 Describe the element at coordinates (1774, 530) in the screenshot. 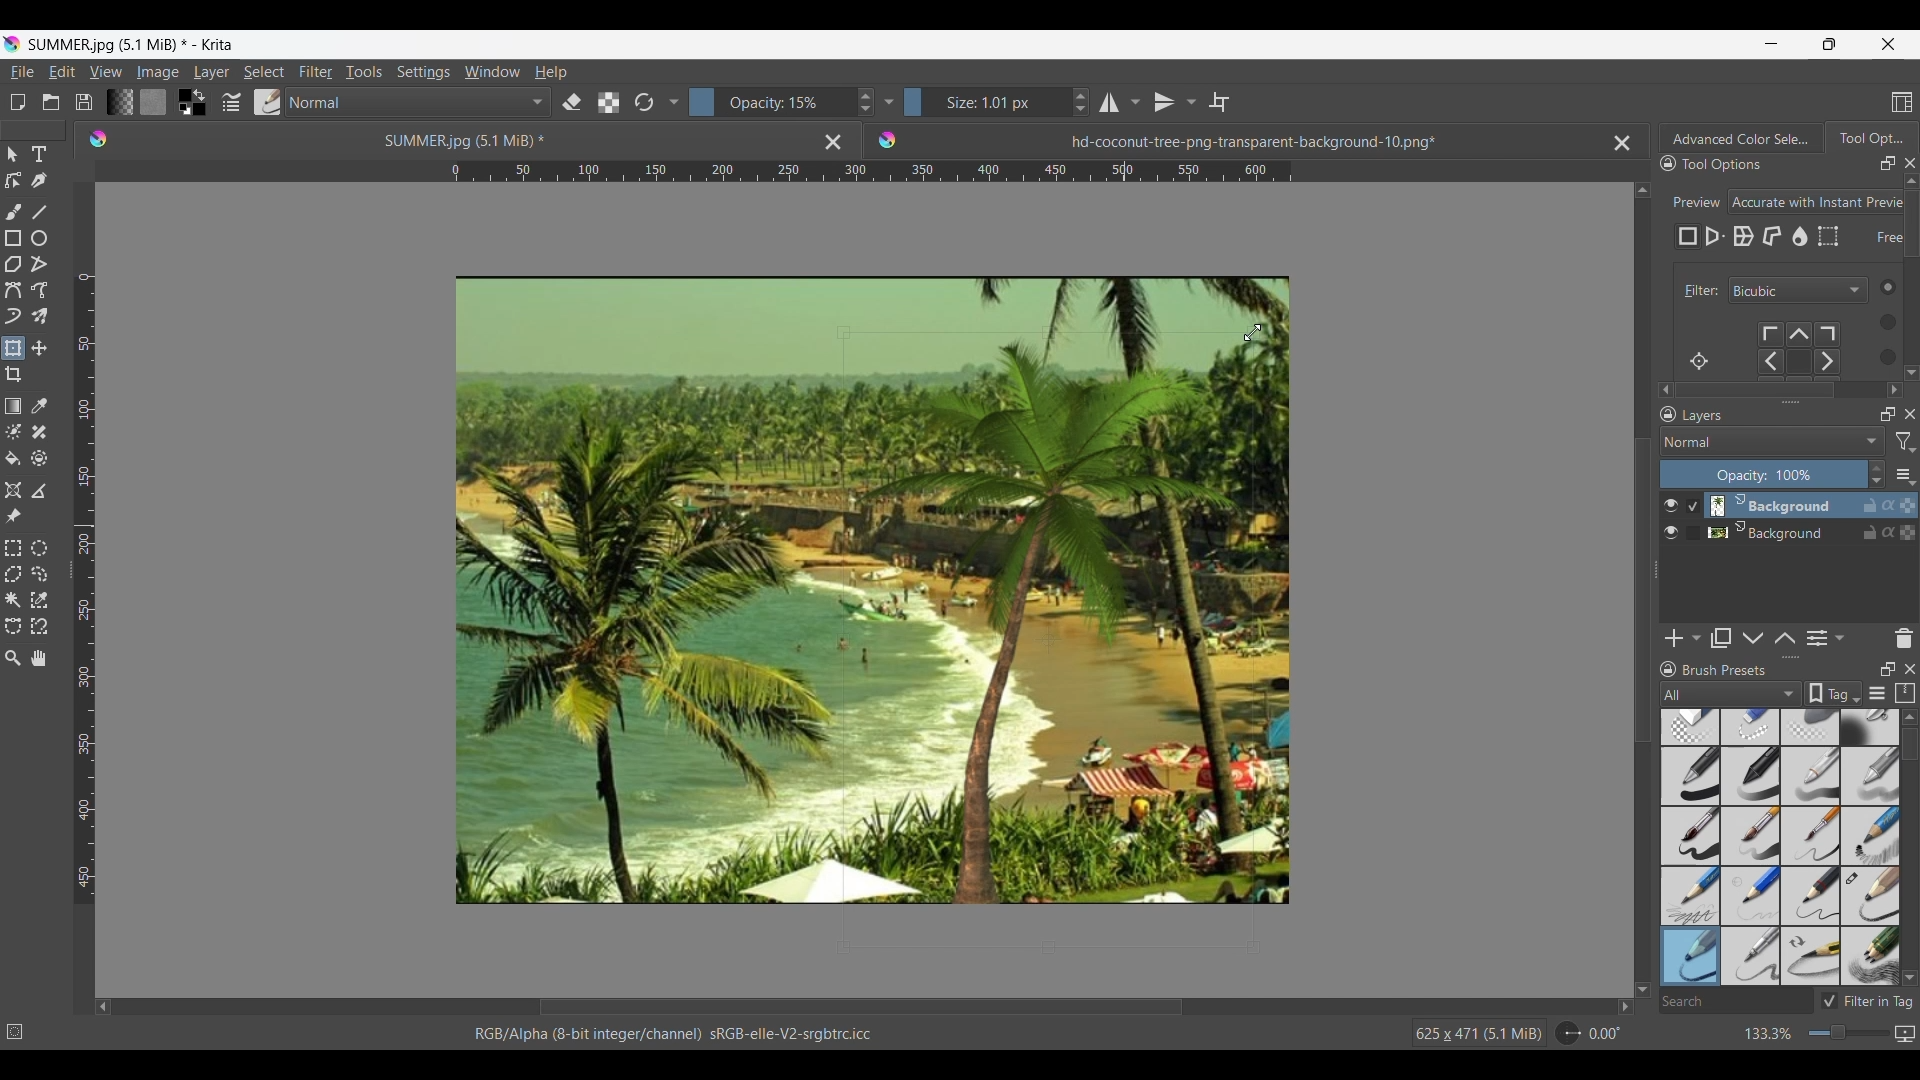

I see `Background` at that location.